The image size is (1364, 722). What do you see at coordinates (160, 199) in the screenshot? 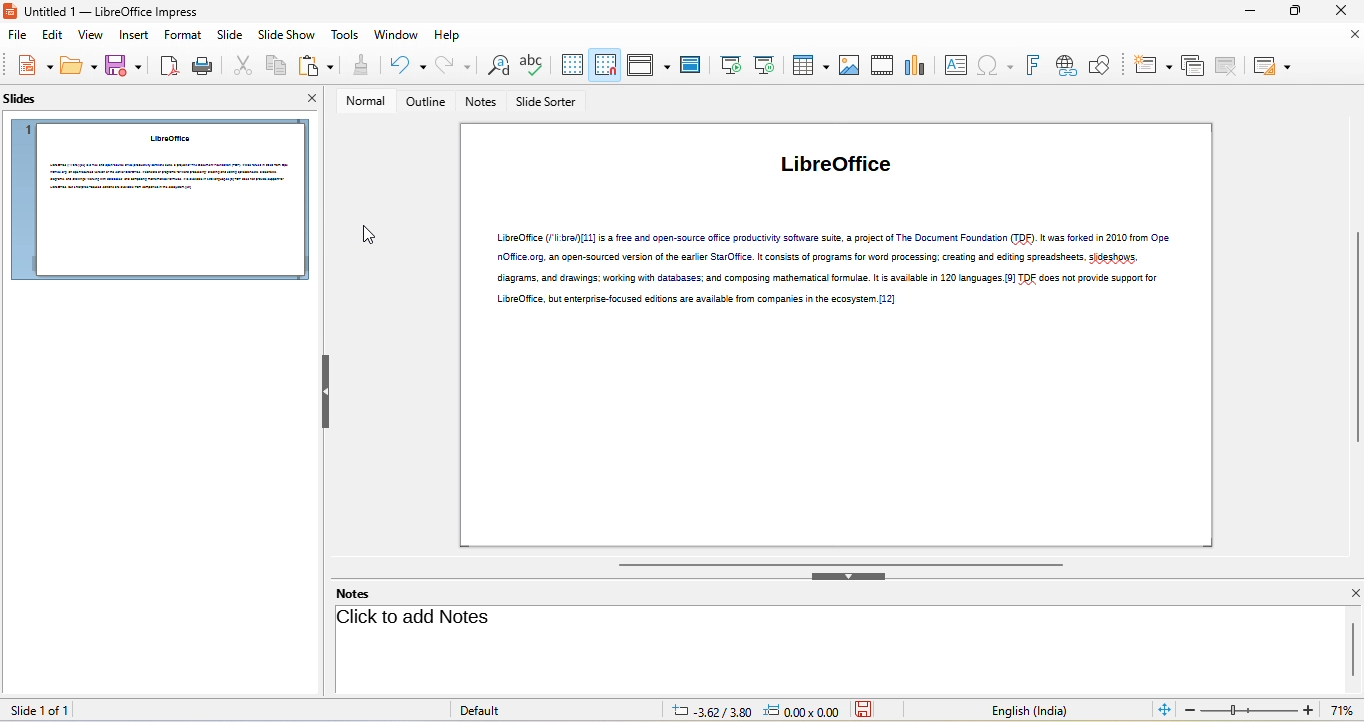
I see `slide 1` at bounding box center [160, 199].